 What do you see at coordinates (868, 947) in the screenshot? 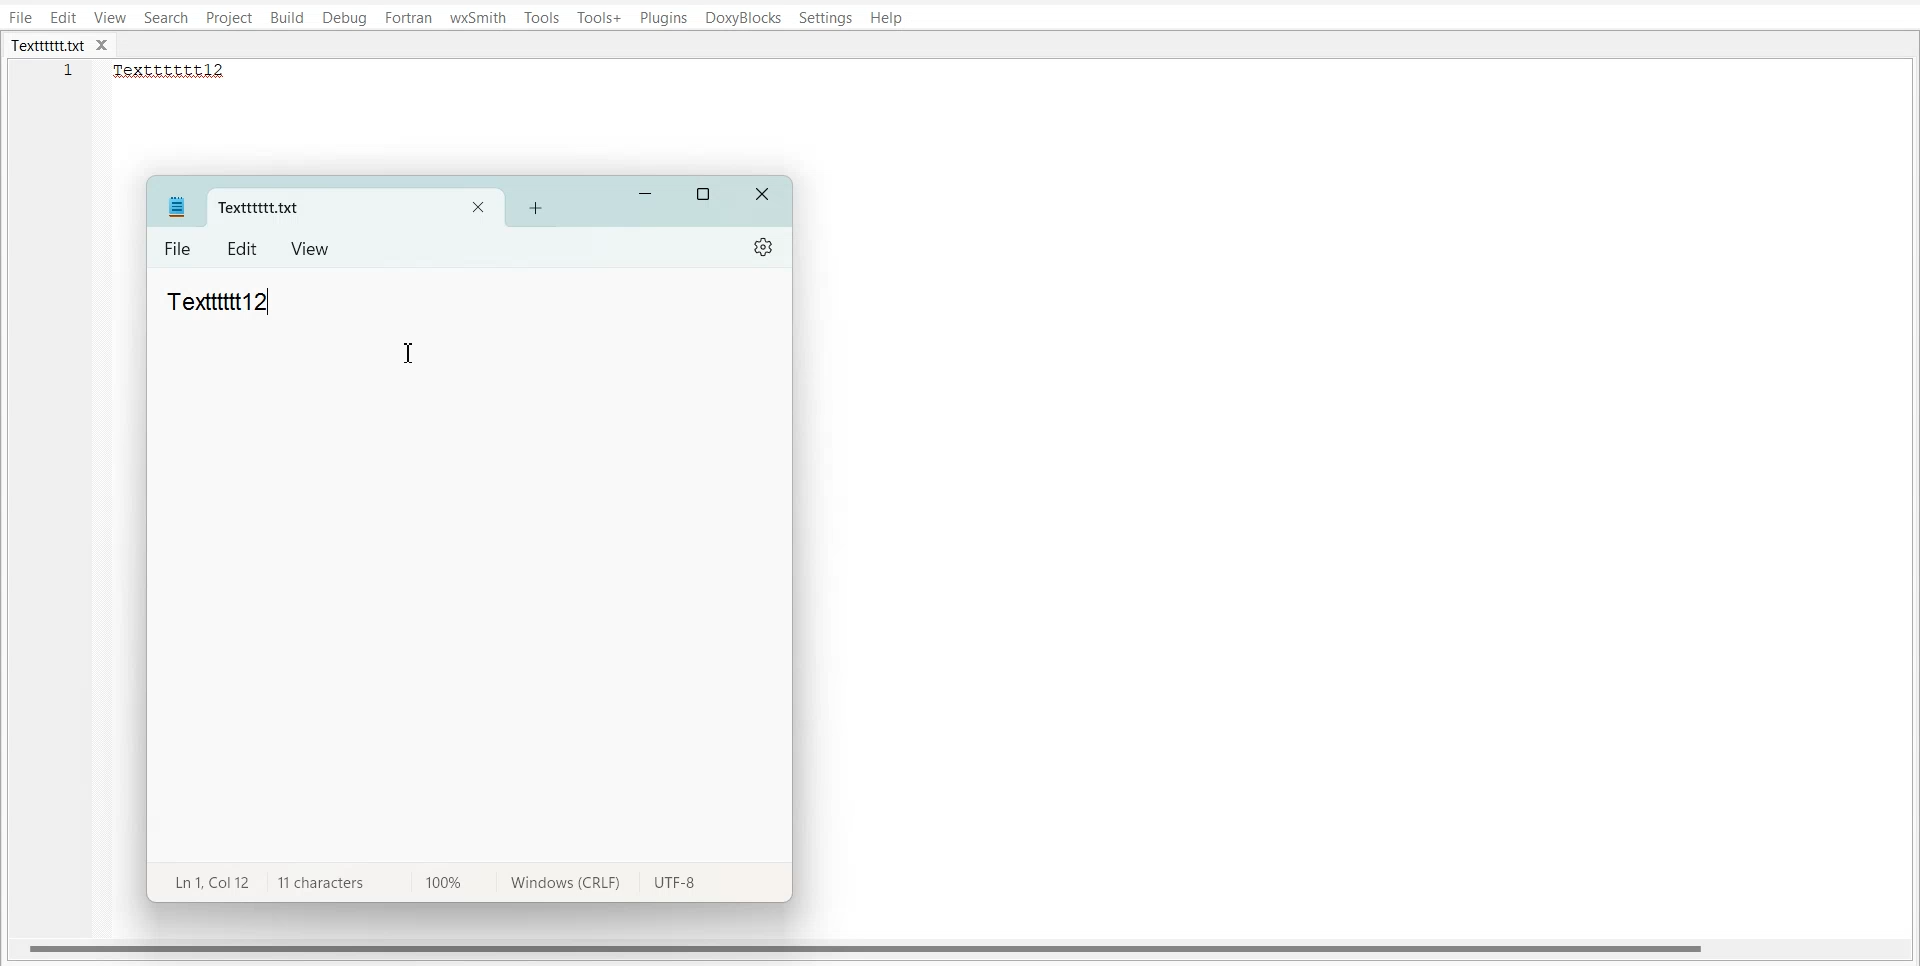
I see `Horizontal scroll bar` at bounding box center [868, 947].